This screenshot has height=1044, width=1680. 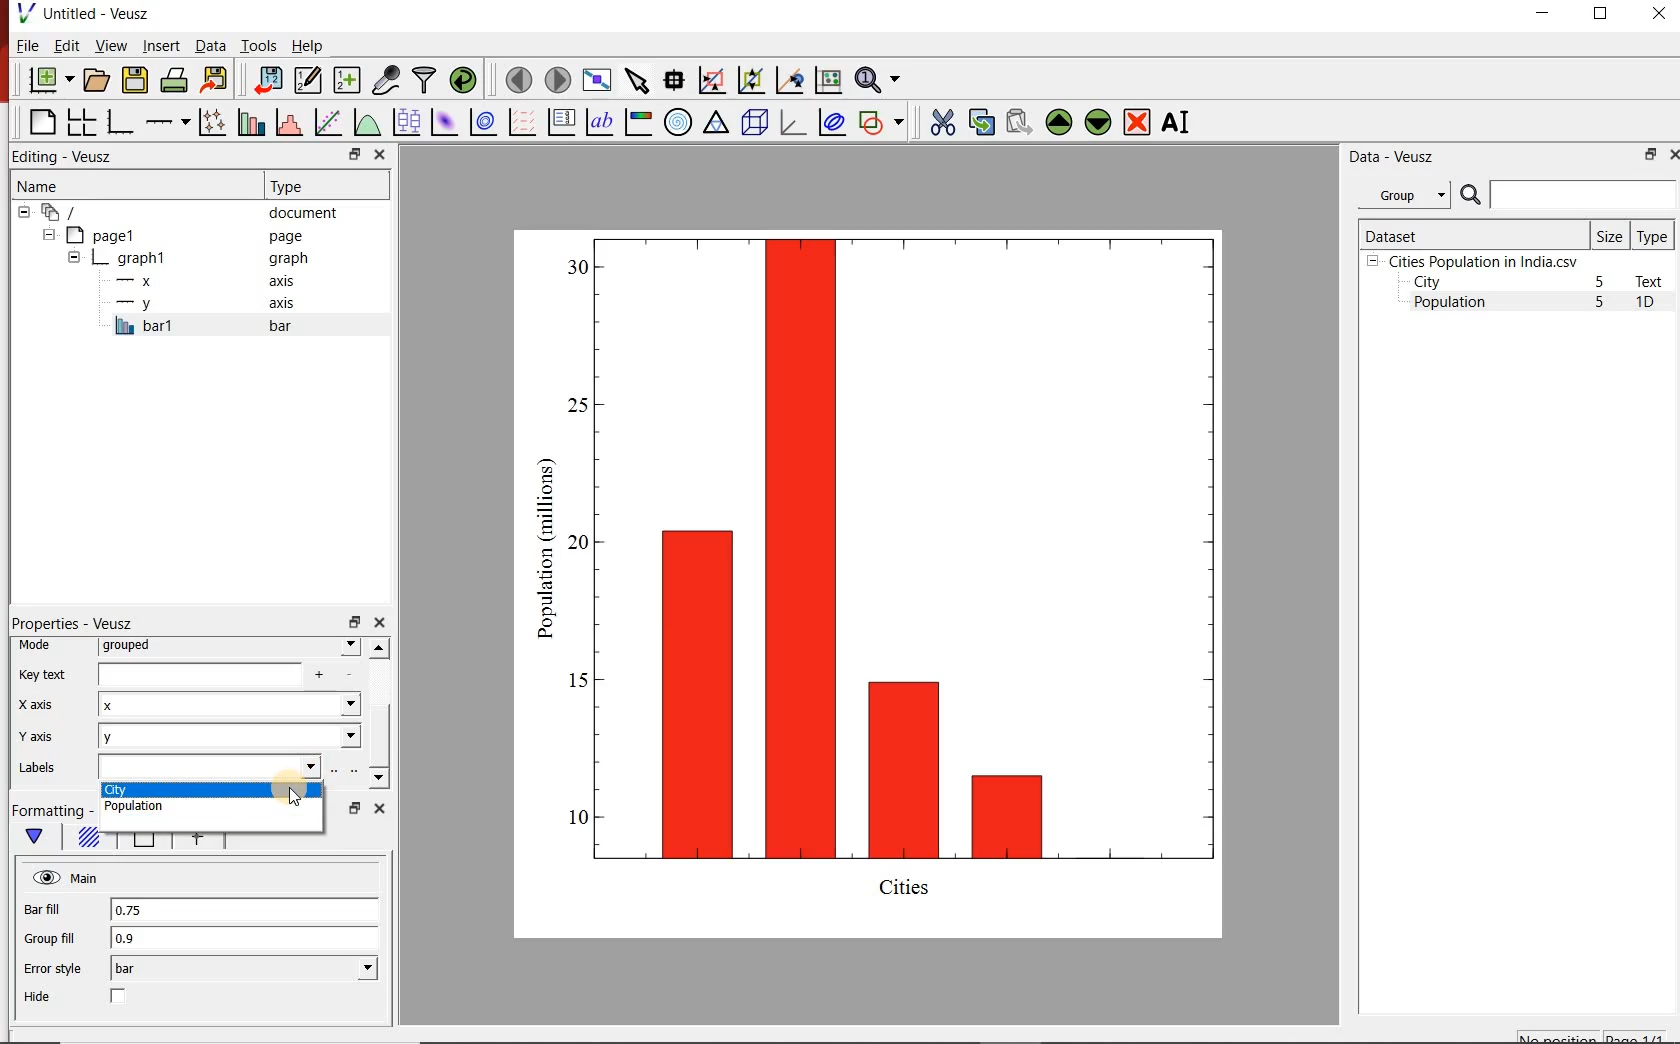 What do you see at coordinates (168, 808) in the screenshot?
I see `population` at bounding box center [168, 808].